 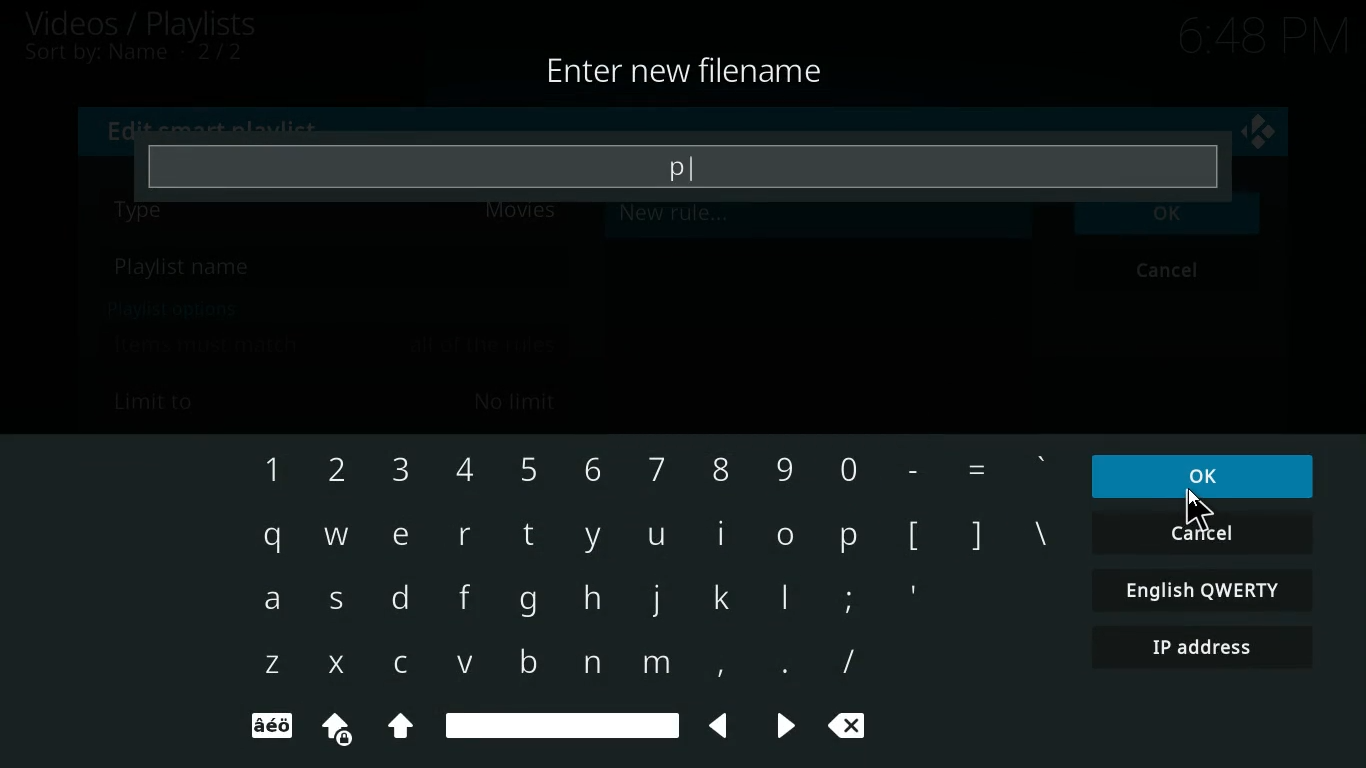 I want to click on ok, so click(x=1211, y=475).